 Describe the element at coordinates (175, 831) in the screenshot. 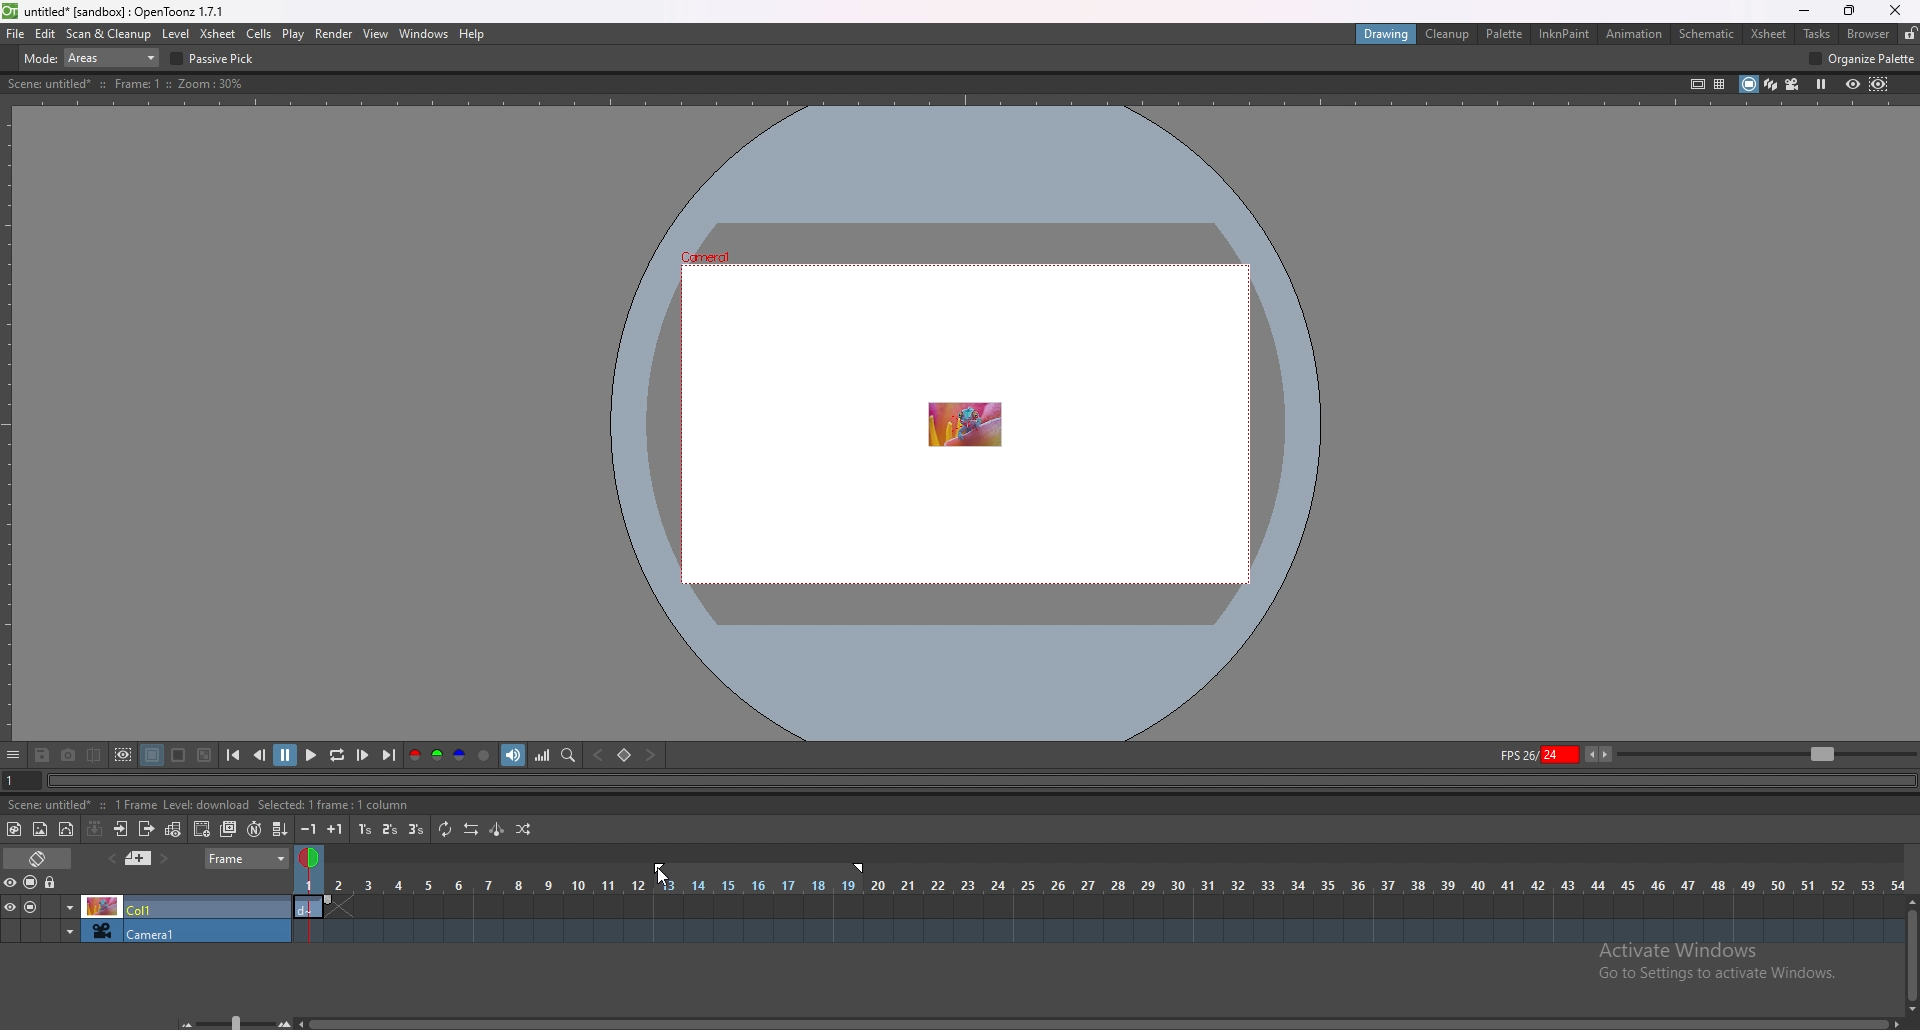

I see `toggle edit in place` at that location.